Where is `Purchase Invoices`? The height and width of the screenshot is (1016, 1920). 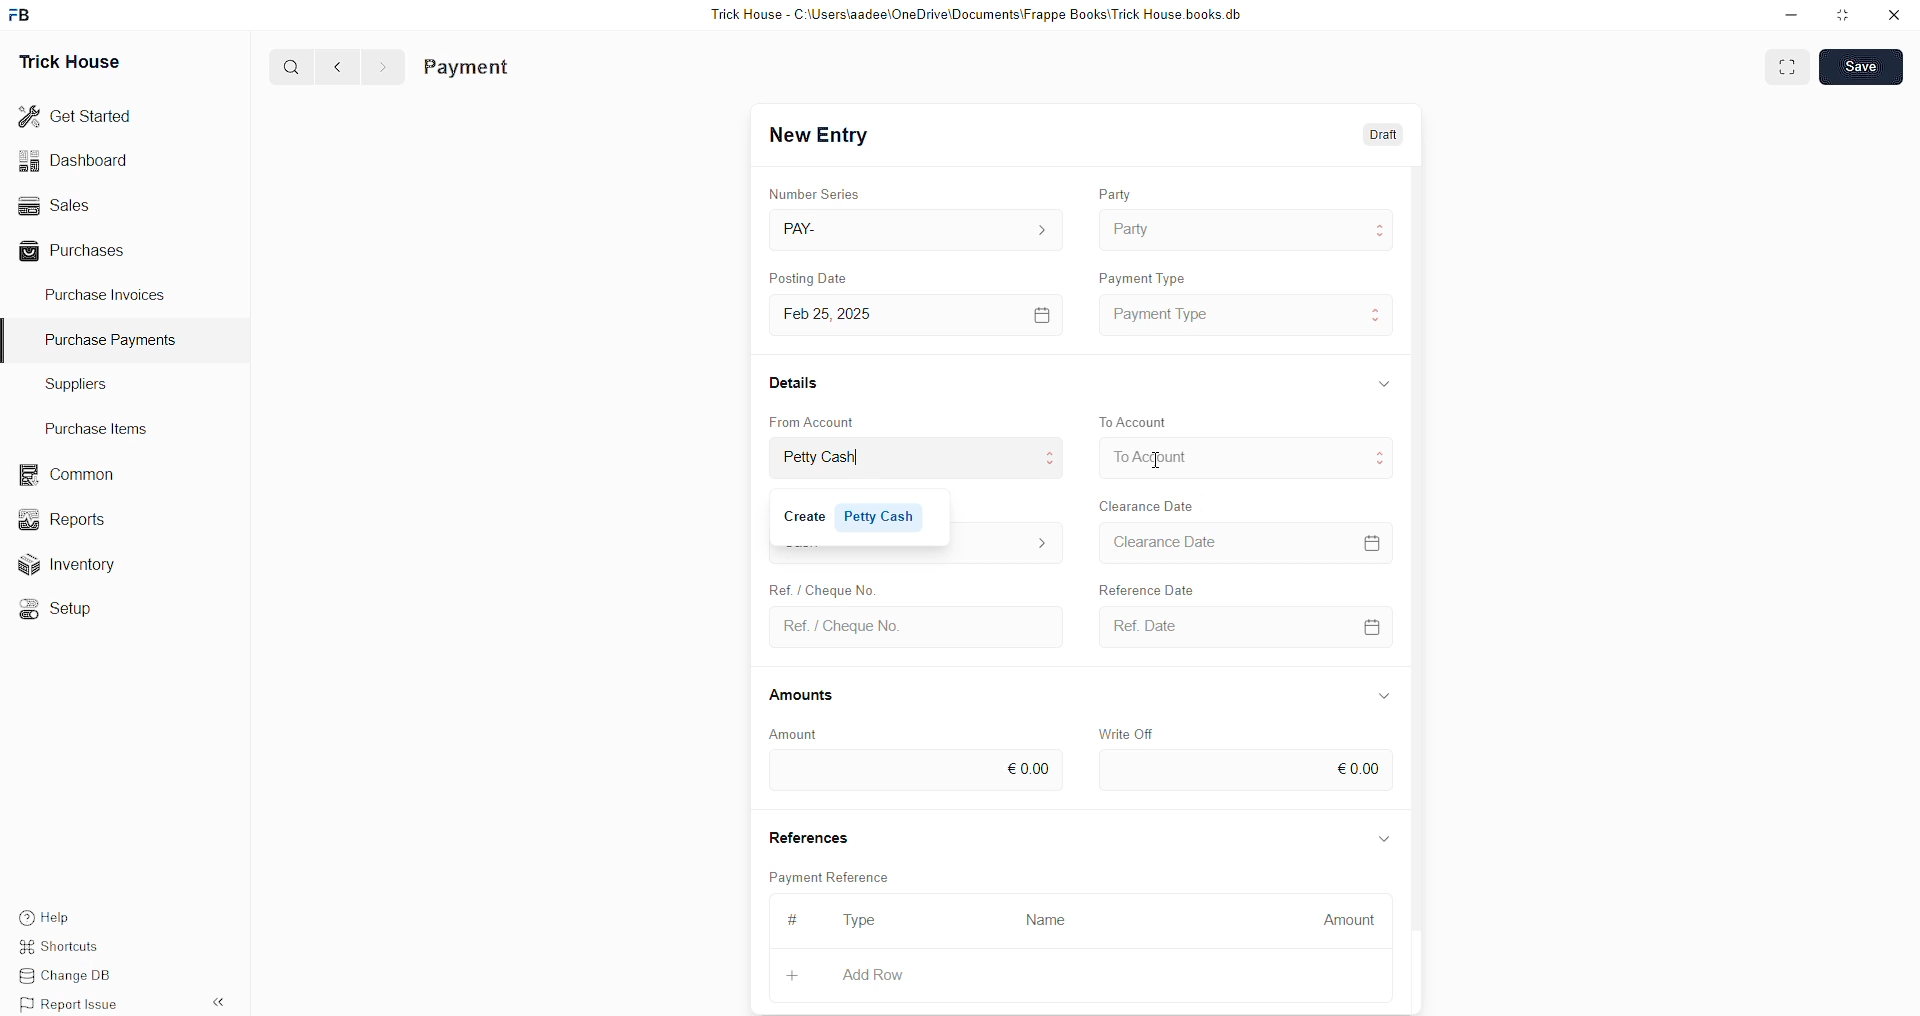
Purchase Invoices is located at coordinates (108, 293).